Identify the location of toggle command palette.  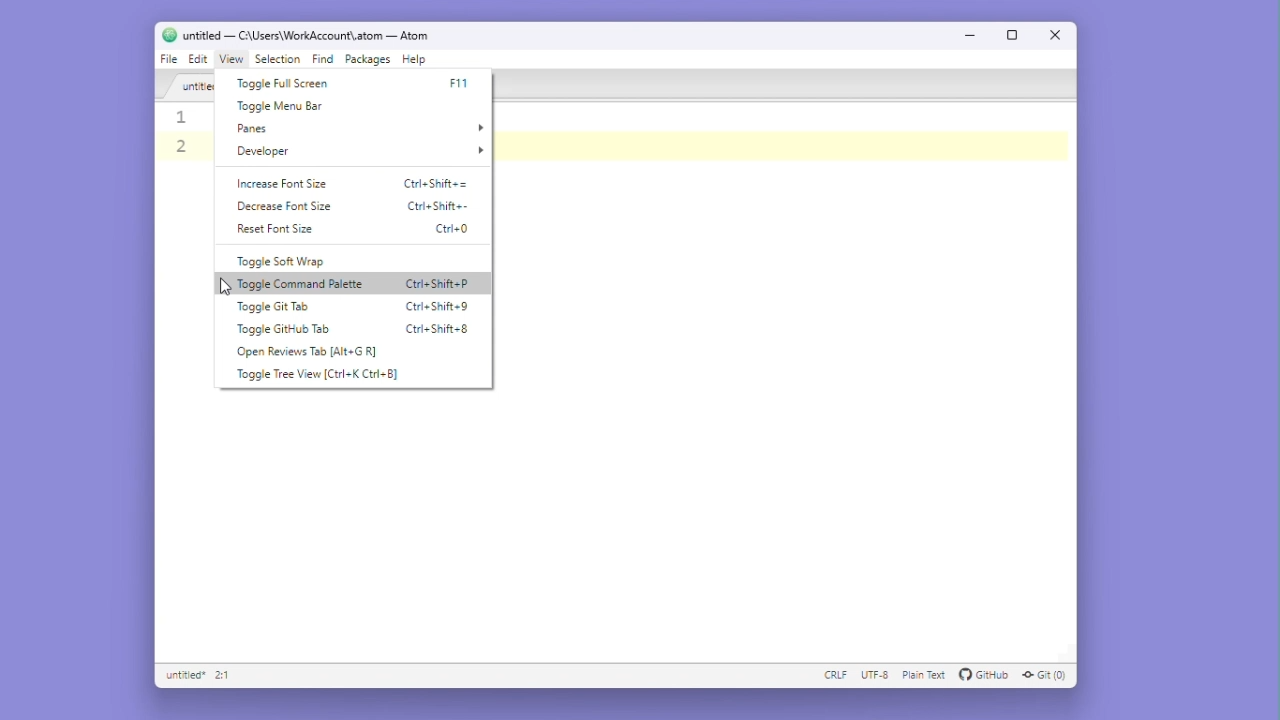
(303, 282).